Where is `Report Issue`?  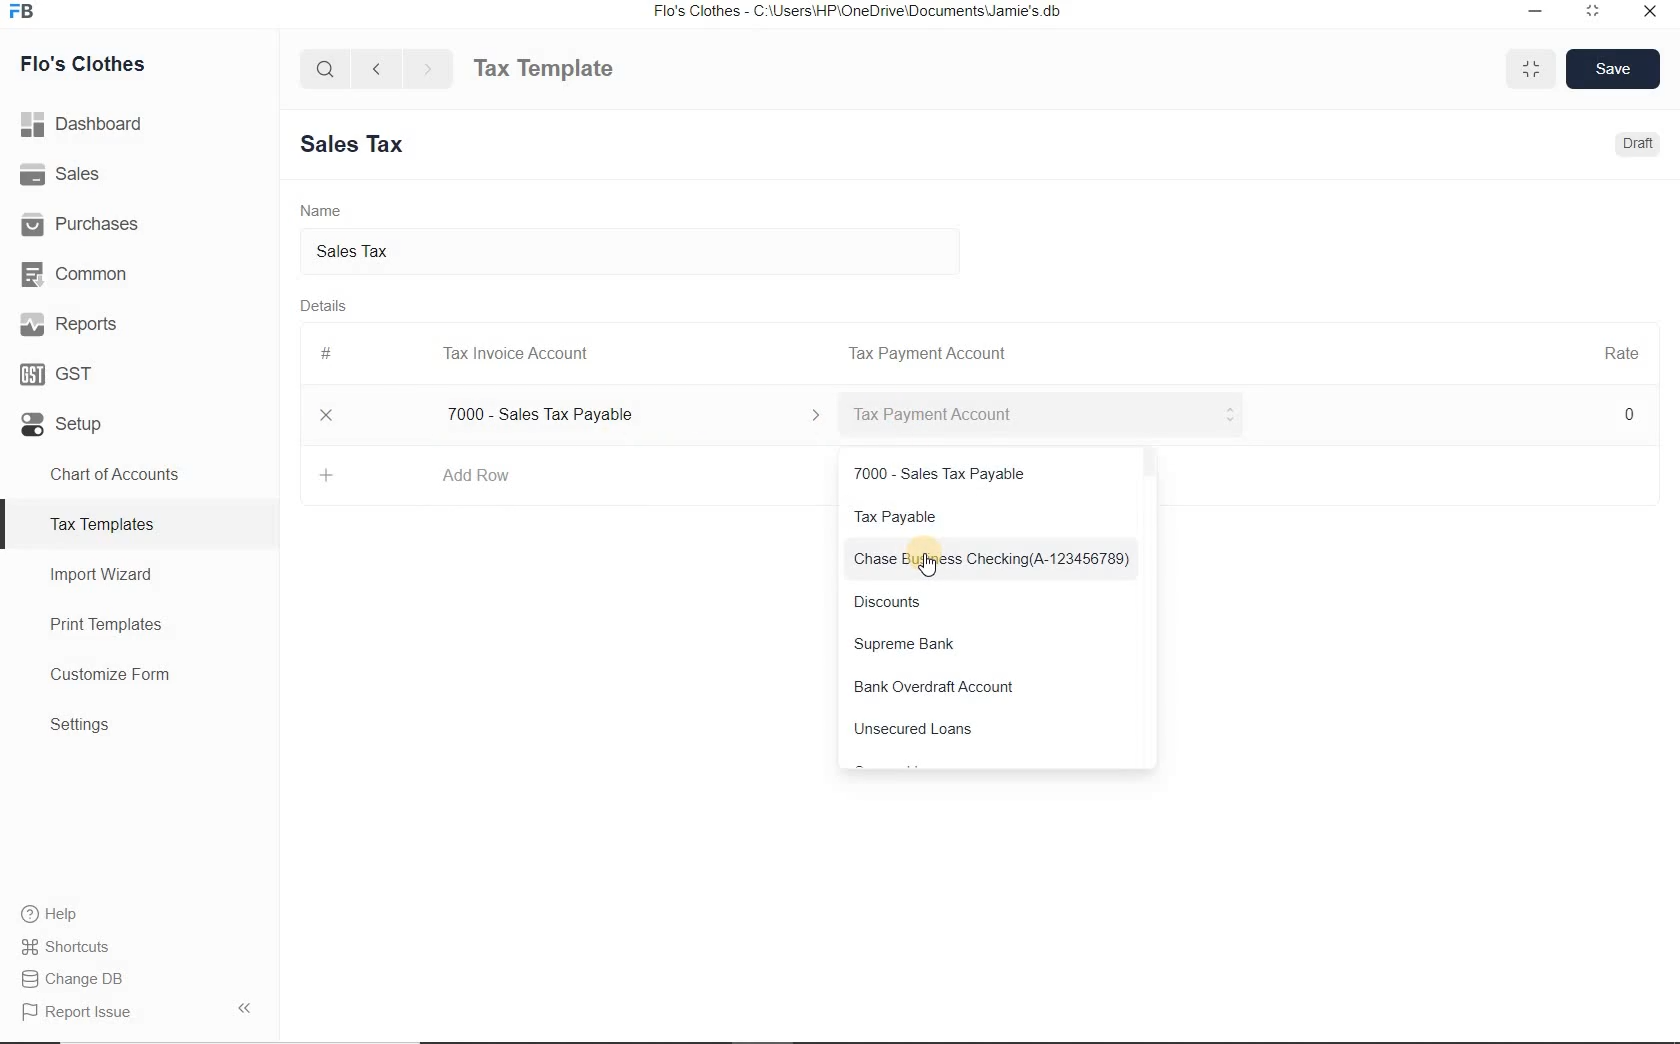 Report Issue is located at coordinates (139, 1011).